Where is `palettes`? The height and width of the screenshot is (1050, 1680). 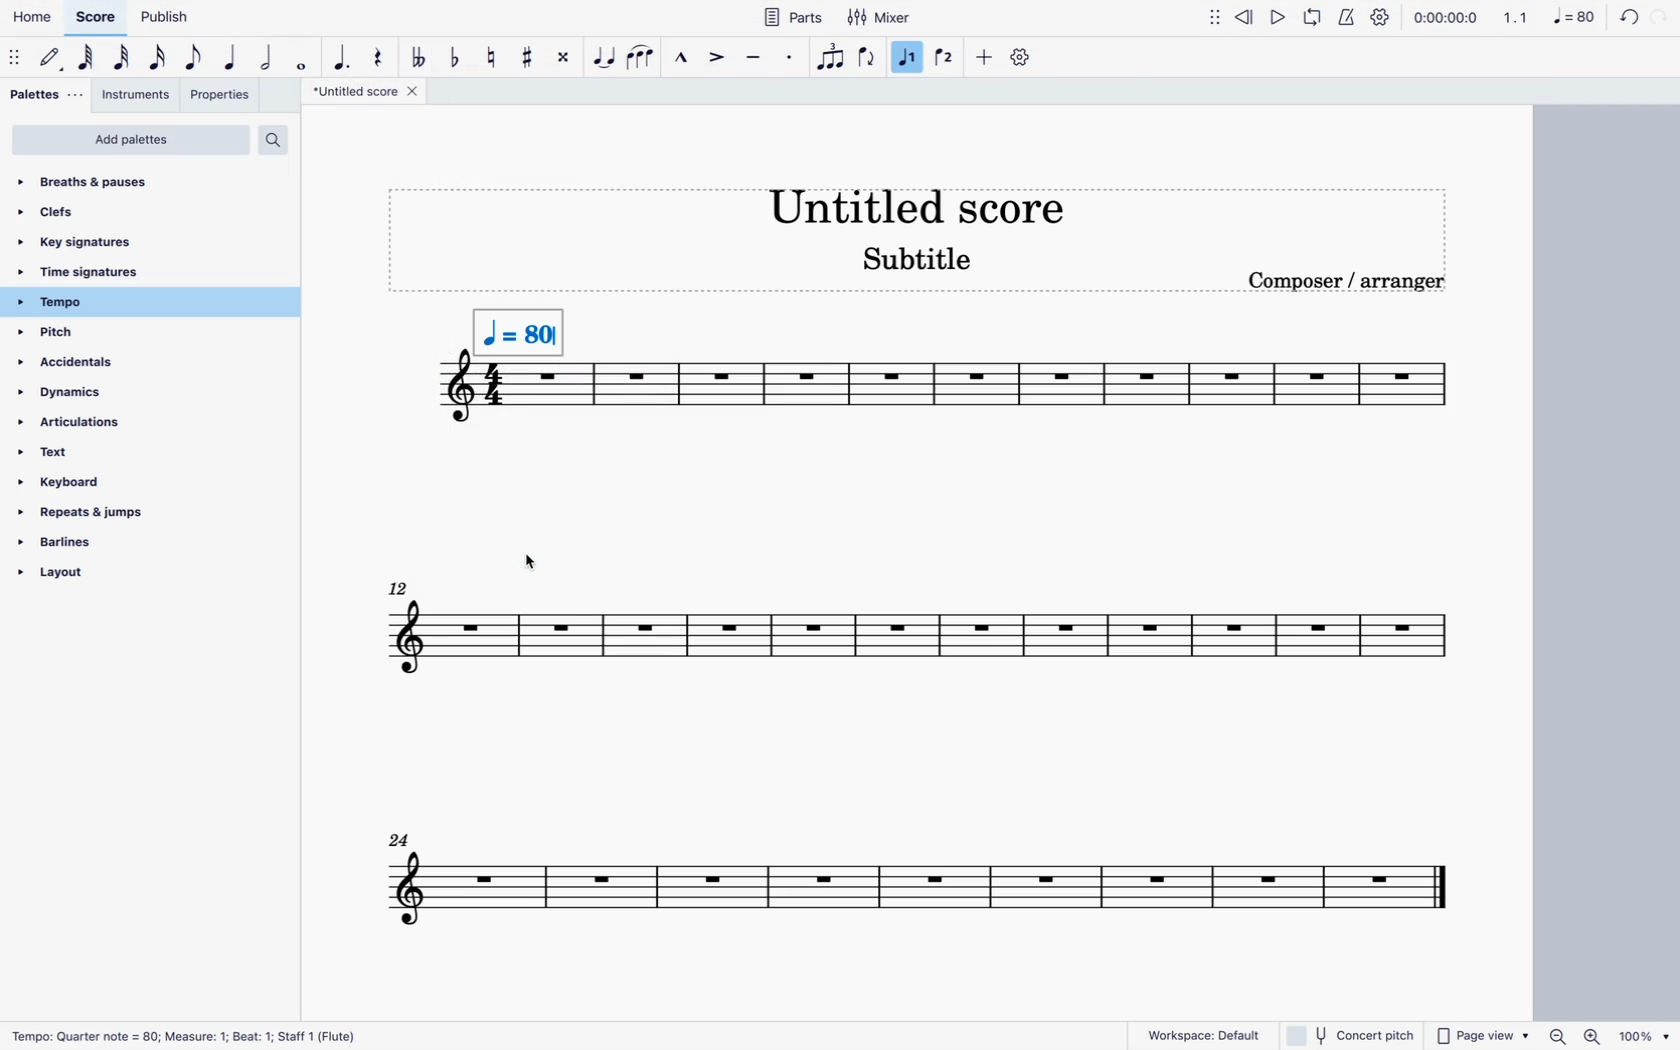 palettes is located at coordinates (46, 97).